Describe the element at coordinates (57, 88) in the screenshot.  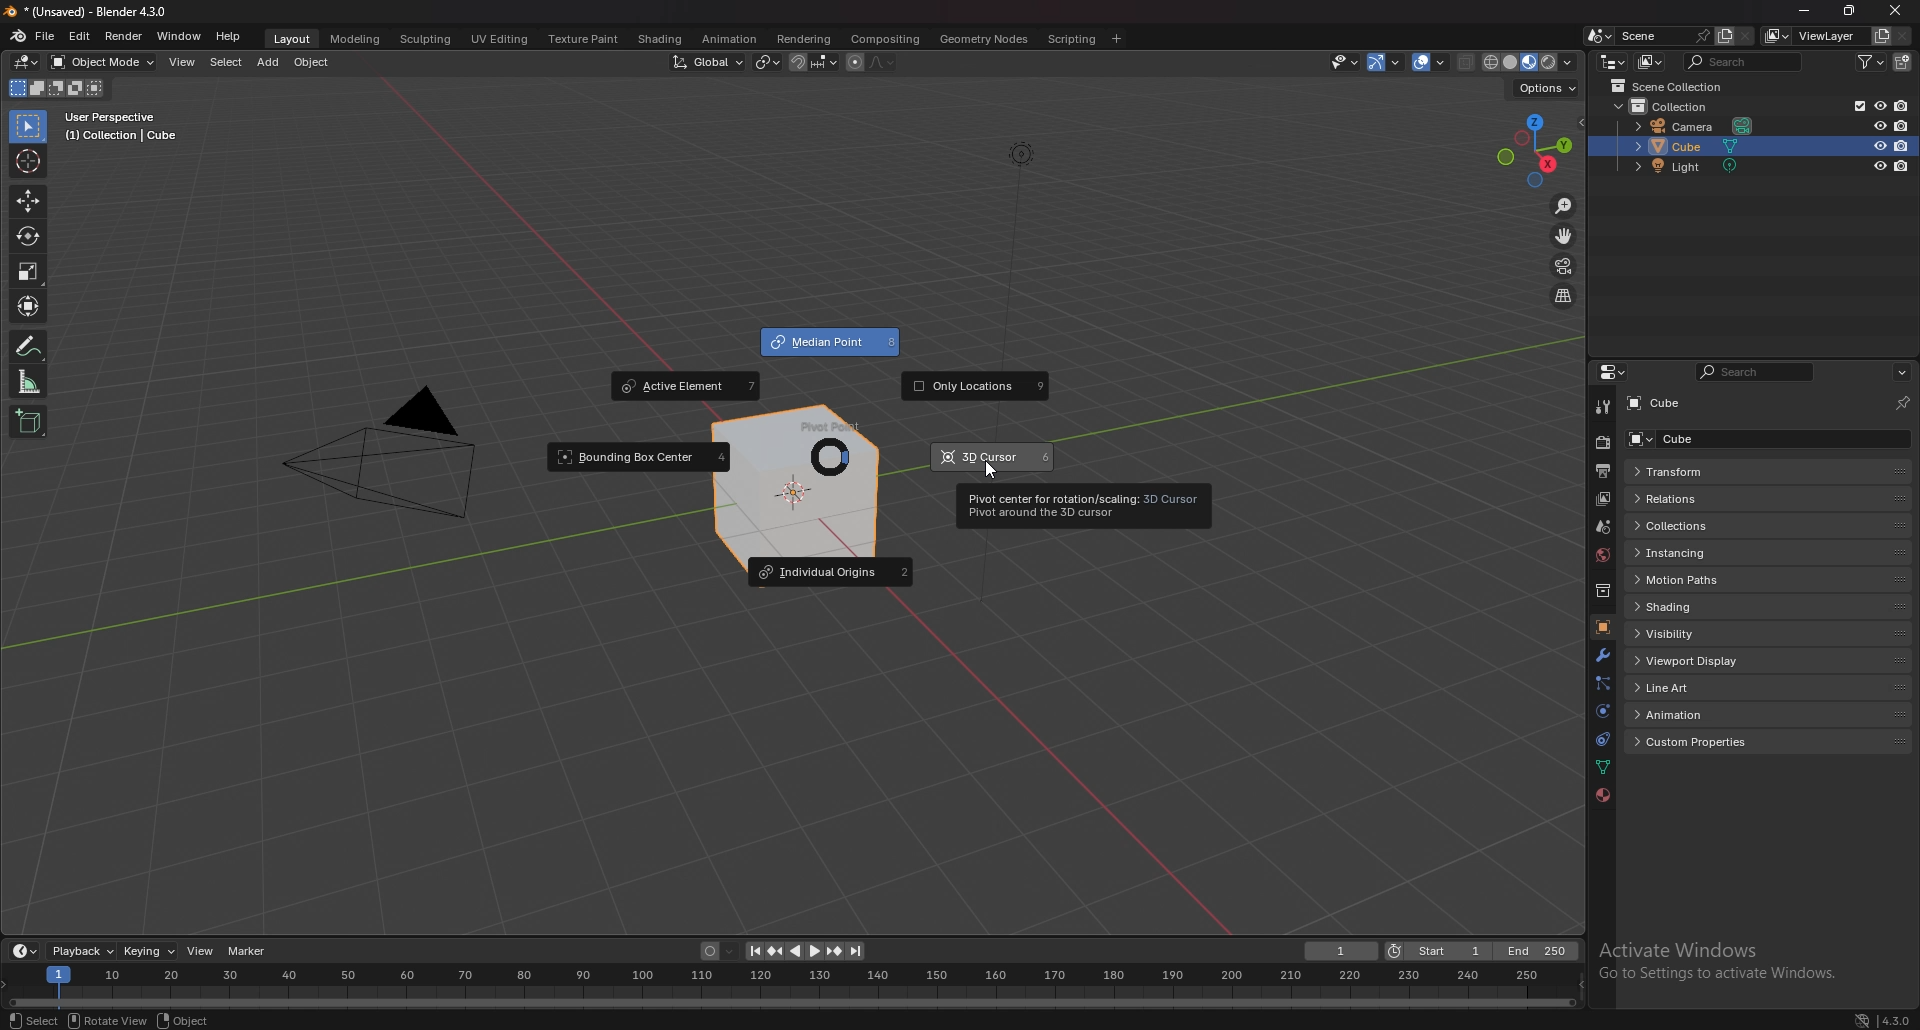
I see `mode` at that location.